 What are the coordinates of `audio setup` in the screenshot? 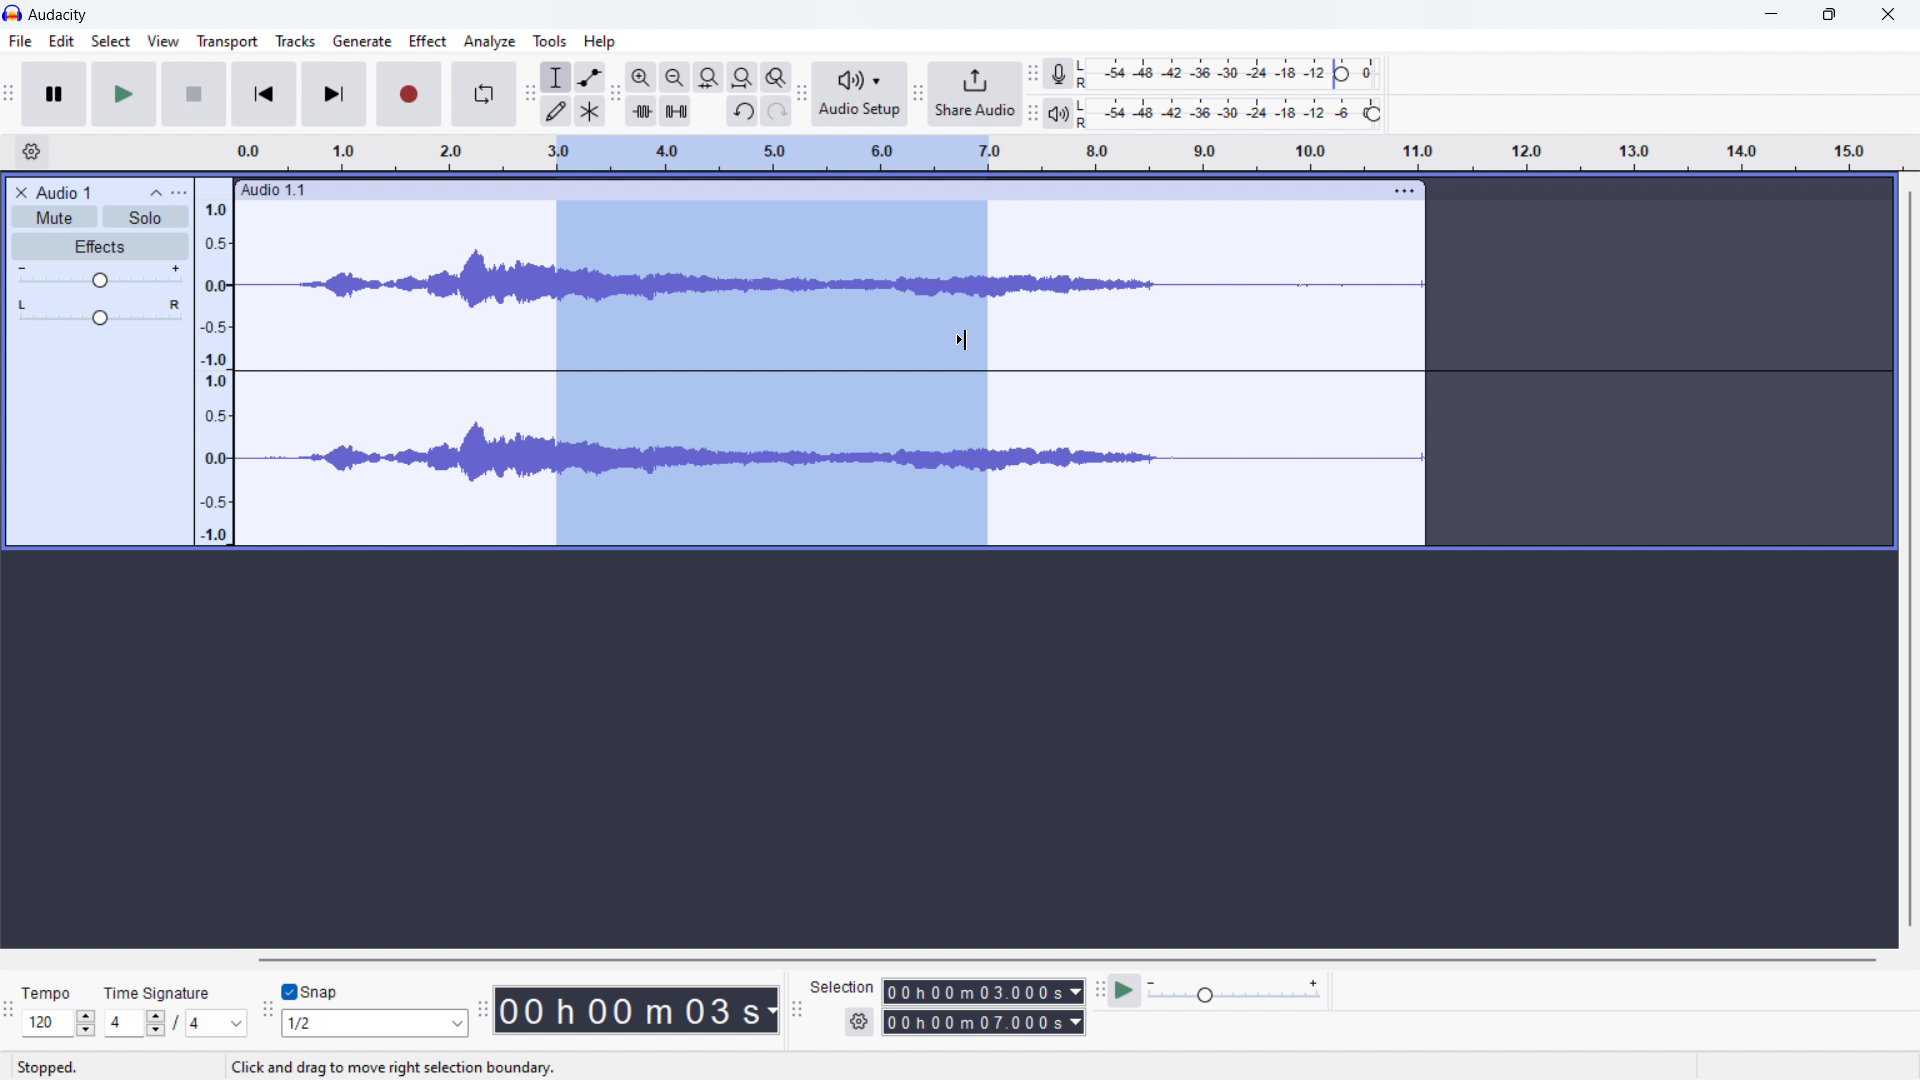 It's located at (860, 96).